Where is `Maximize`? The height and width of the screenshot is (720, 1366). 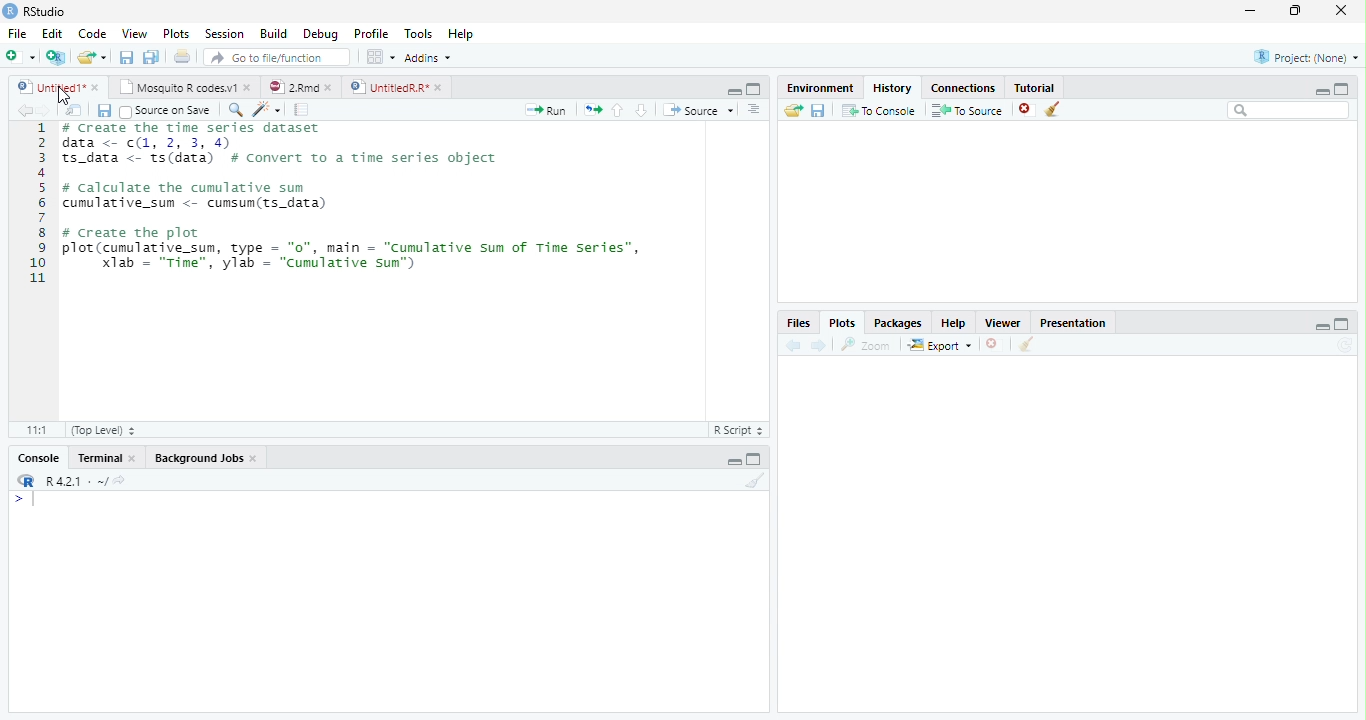
Maximize is located at coordinates (1296, 13).